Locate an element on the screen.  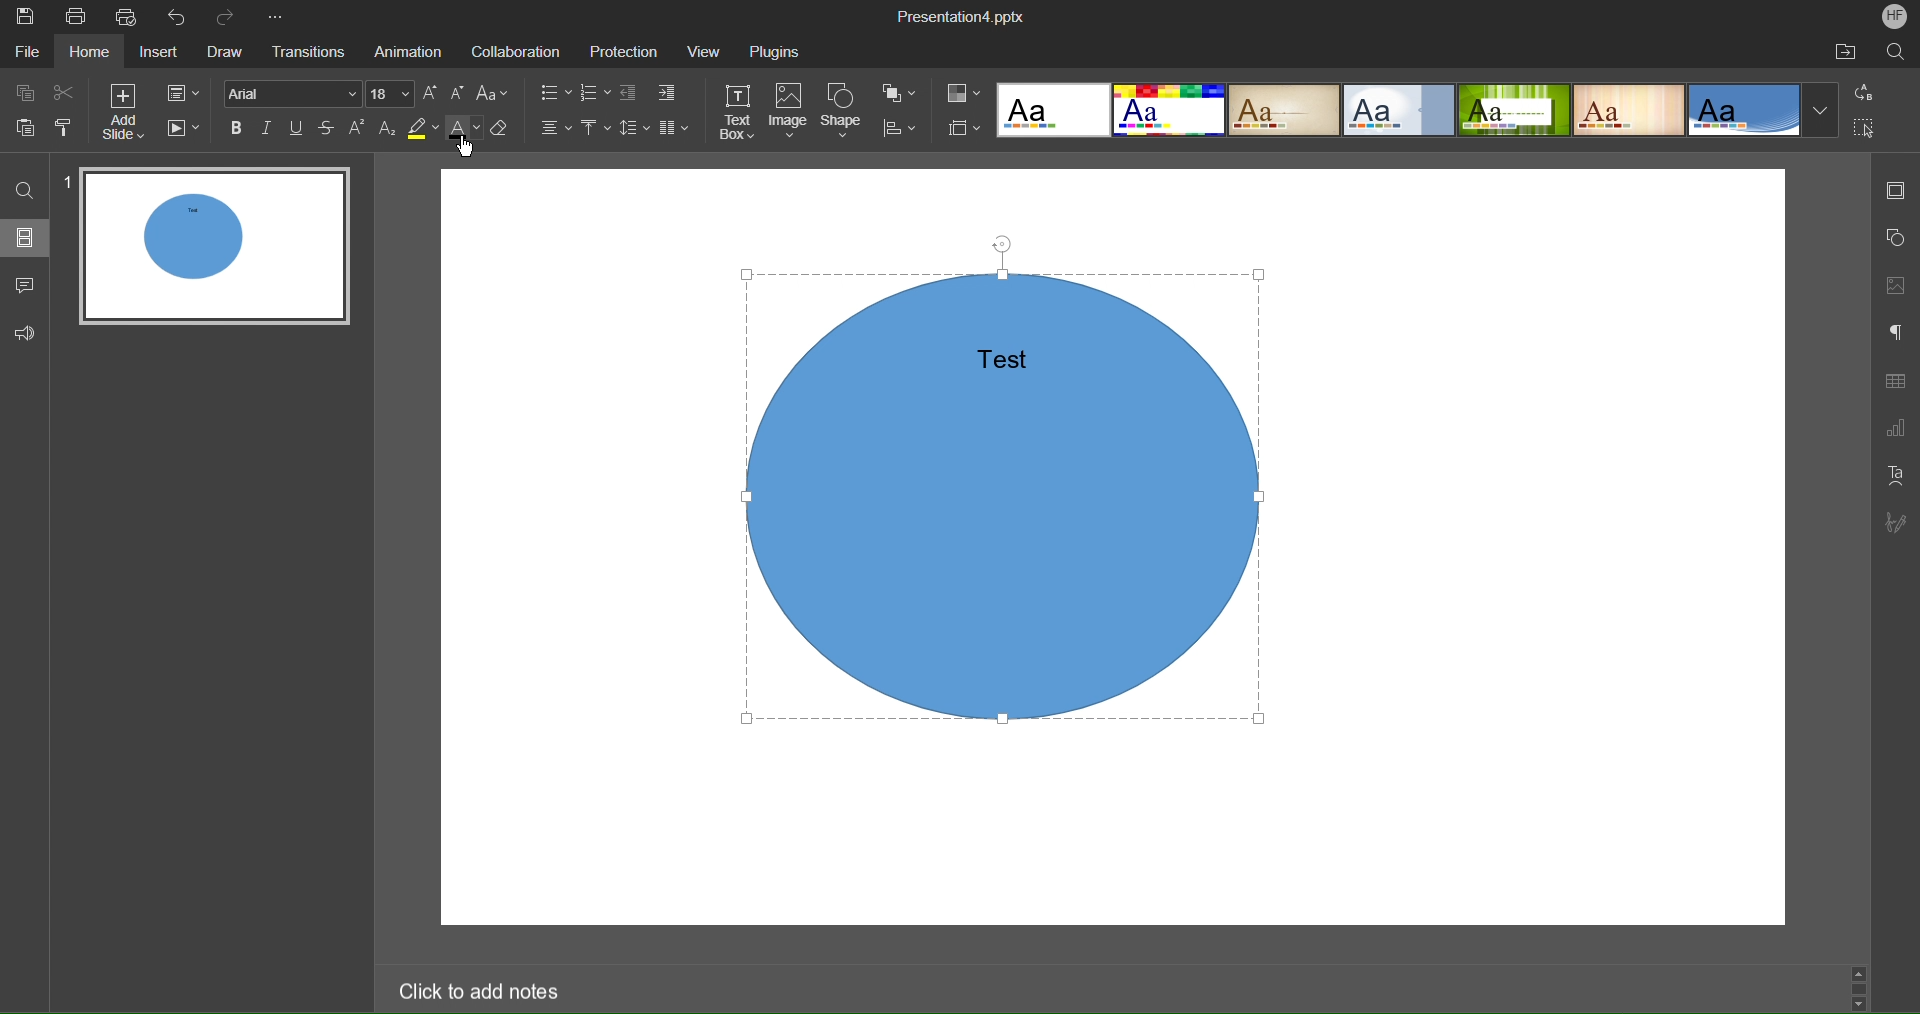
Numbering  is located at coordinates (599, 92).